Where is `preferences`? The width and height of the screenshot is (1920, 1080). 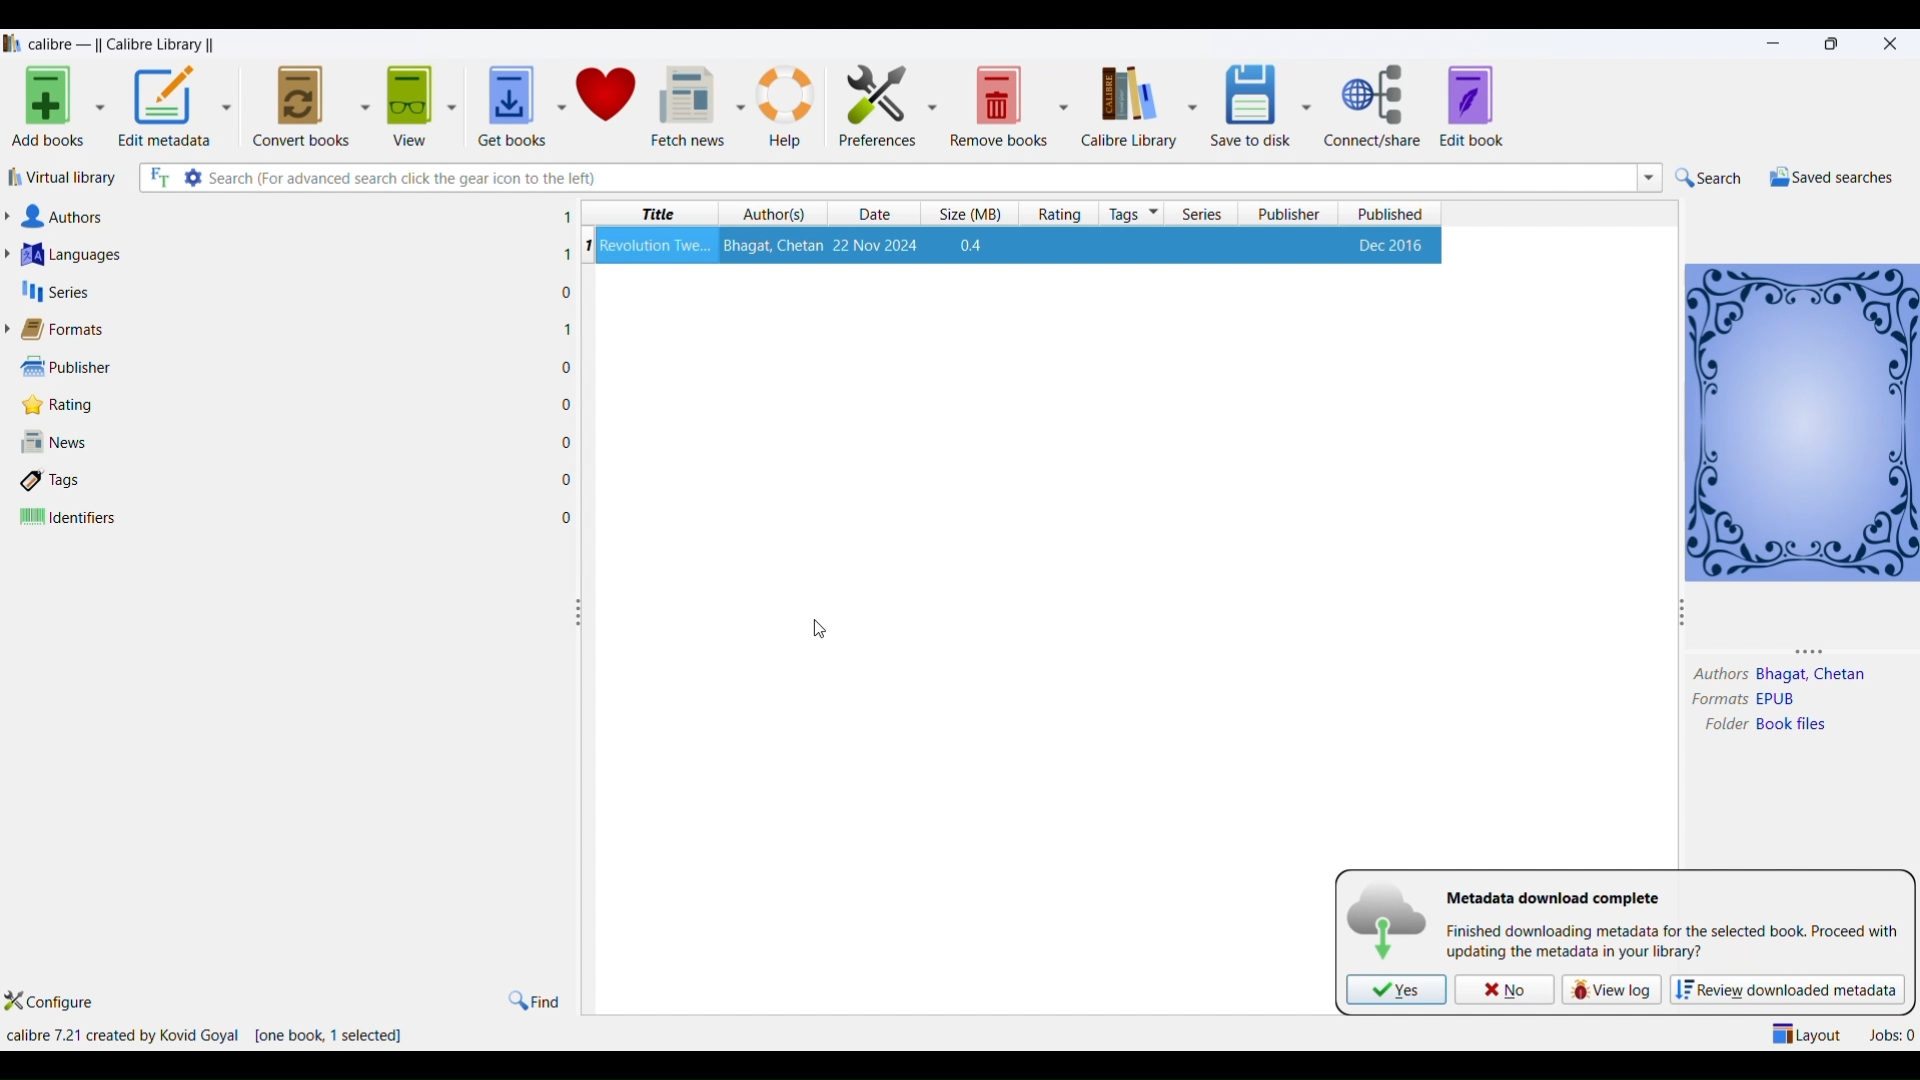
preferences is located at coordinates (872, 102).